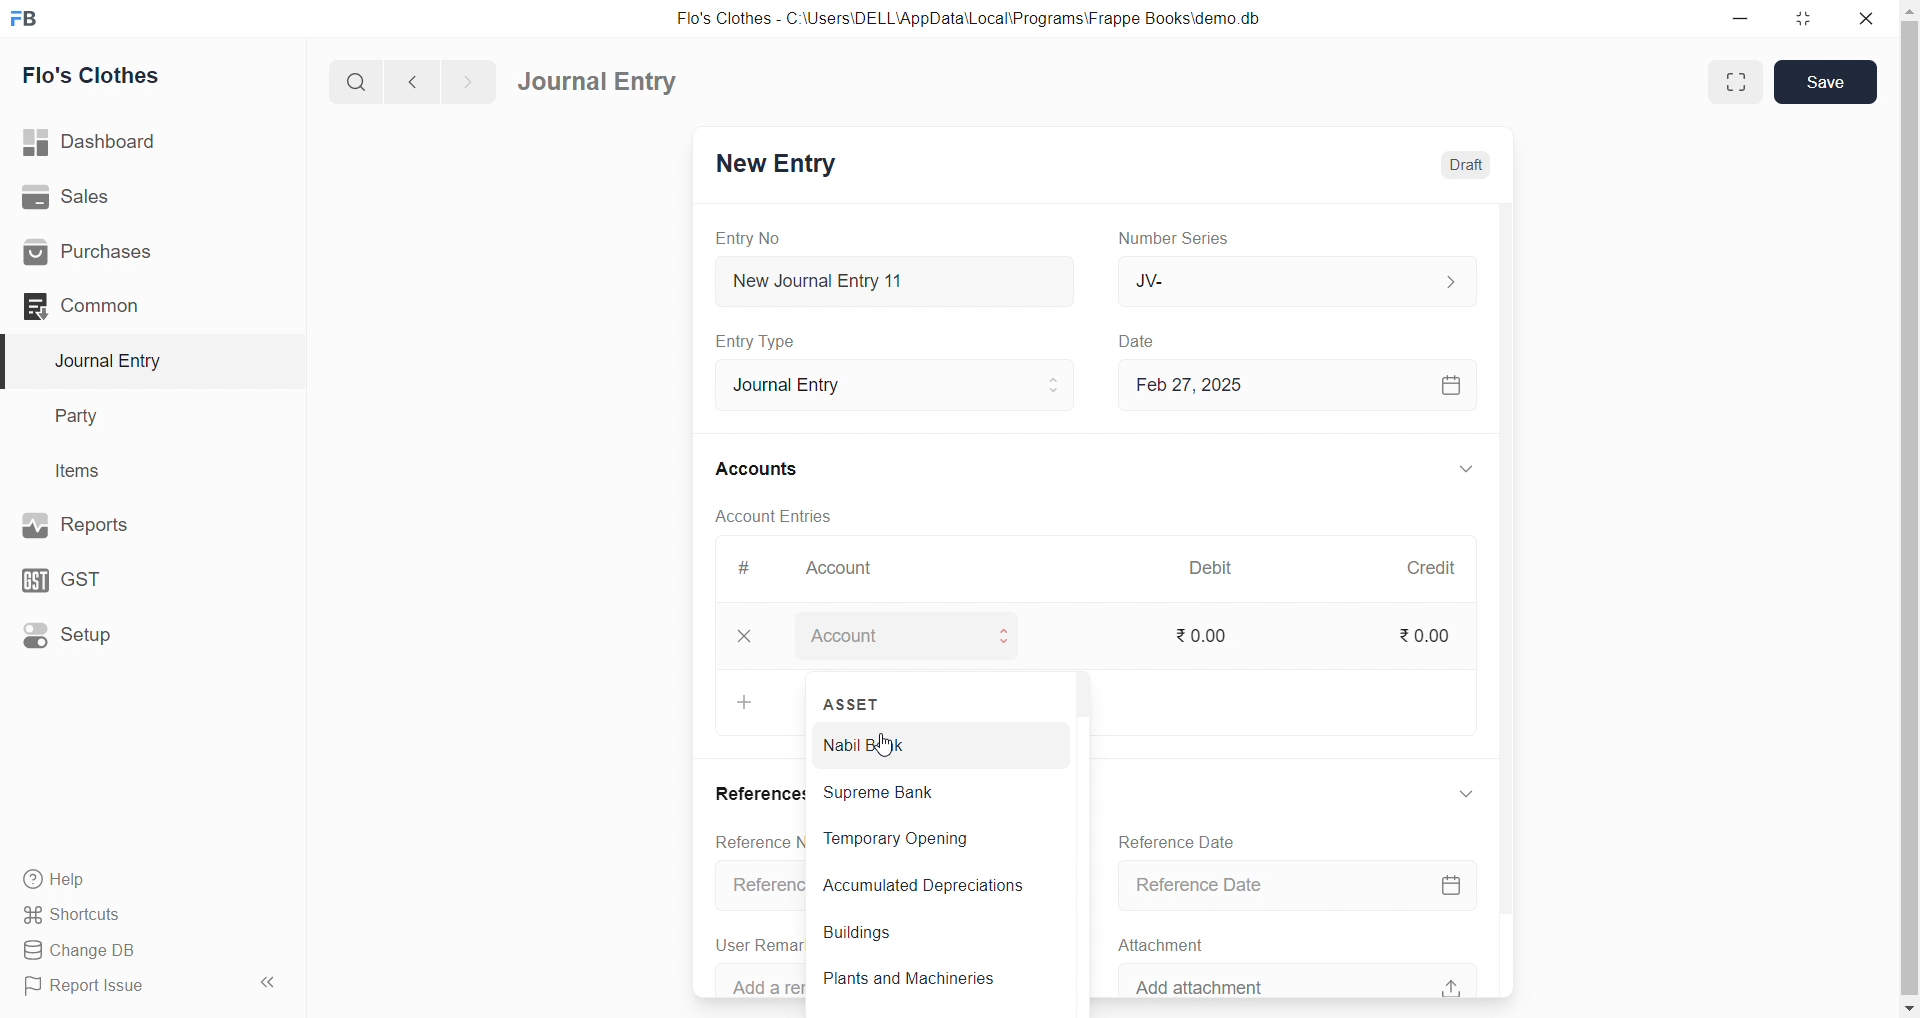  Describe the element at coordinates (1218, 566) in the screenshot. I see `Debit` at that location.